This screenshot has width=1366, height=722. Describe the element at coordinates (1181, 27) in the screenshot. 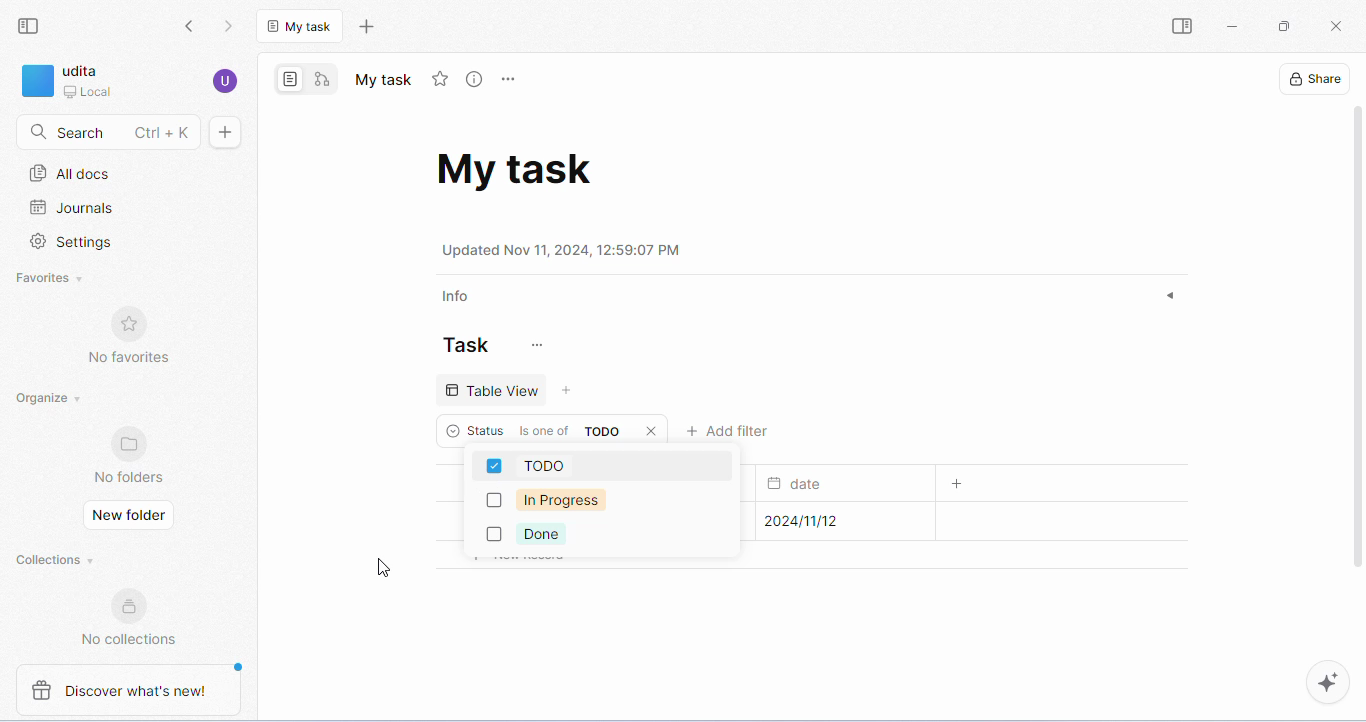

I see `open sidebar` at that location.